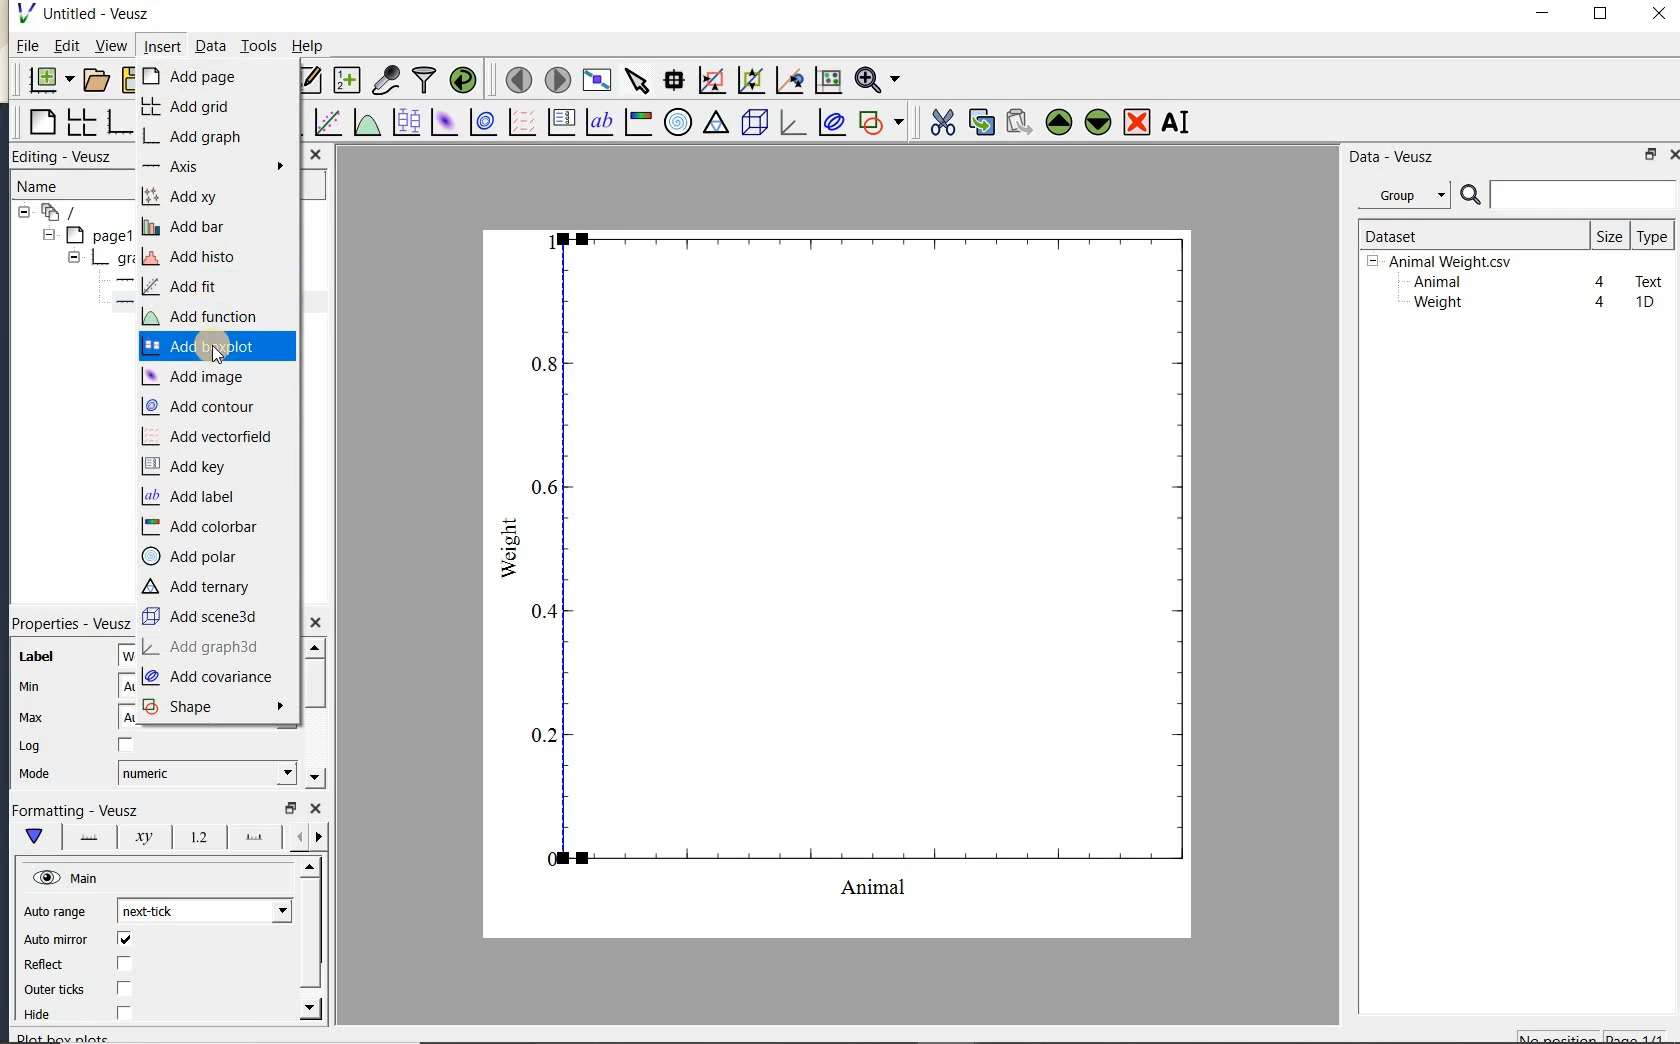 The height and width of the screenshot is (1044, 1680). Describe the element at coordinates (53, 965) in the screenshot. I see `Reflect` at that location.